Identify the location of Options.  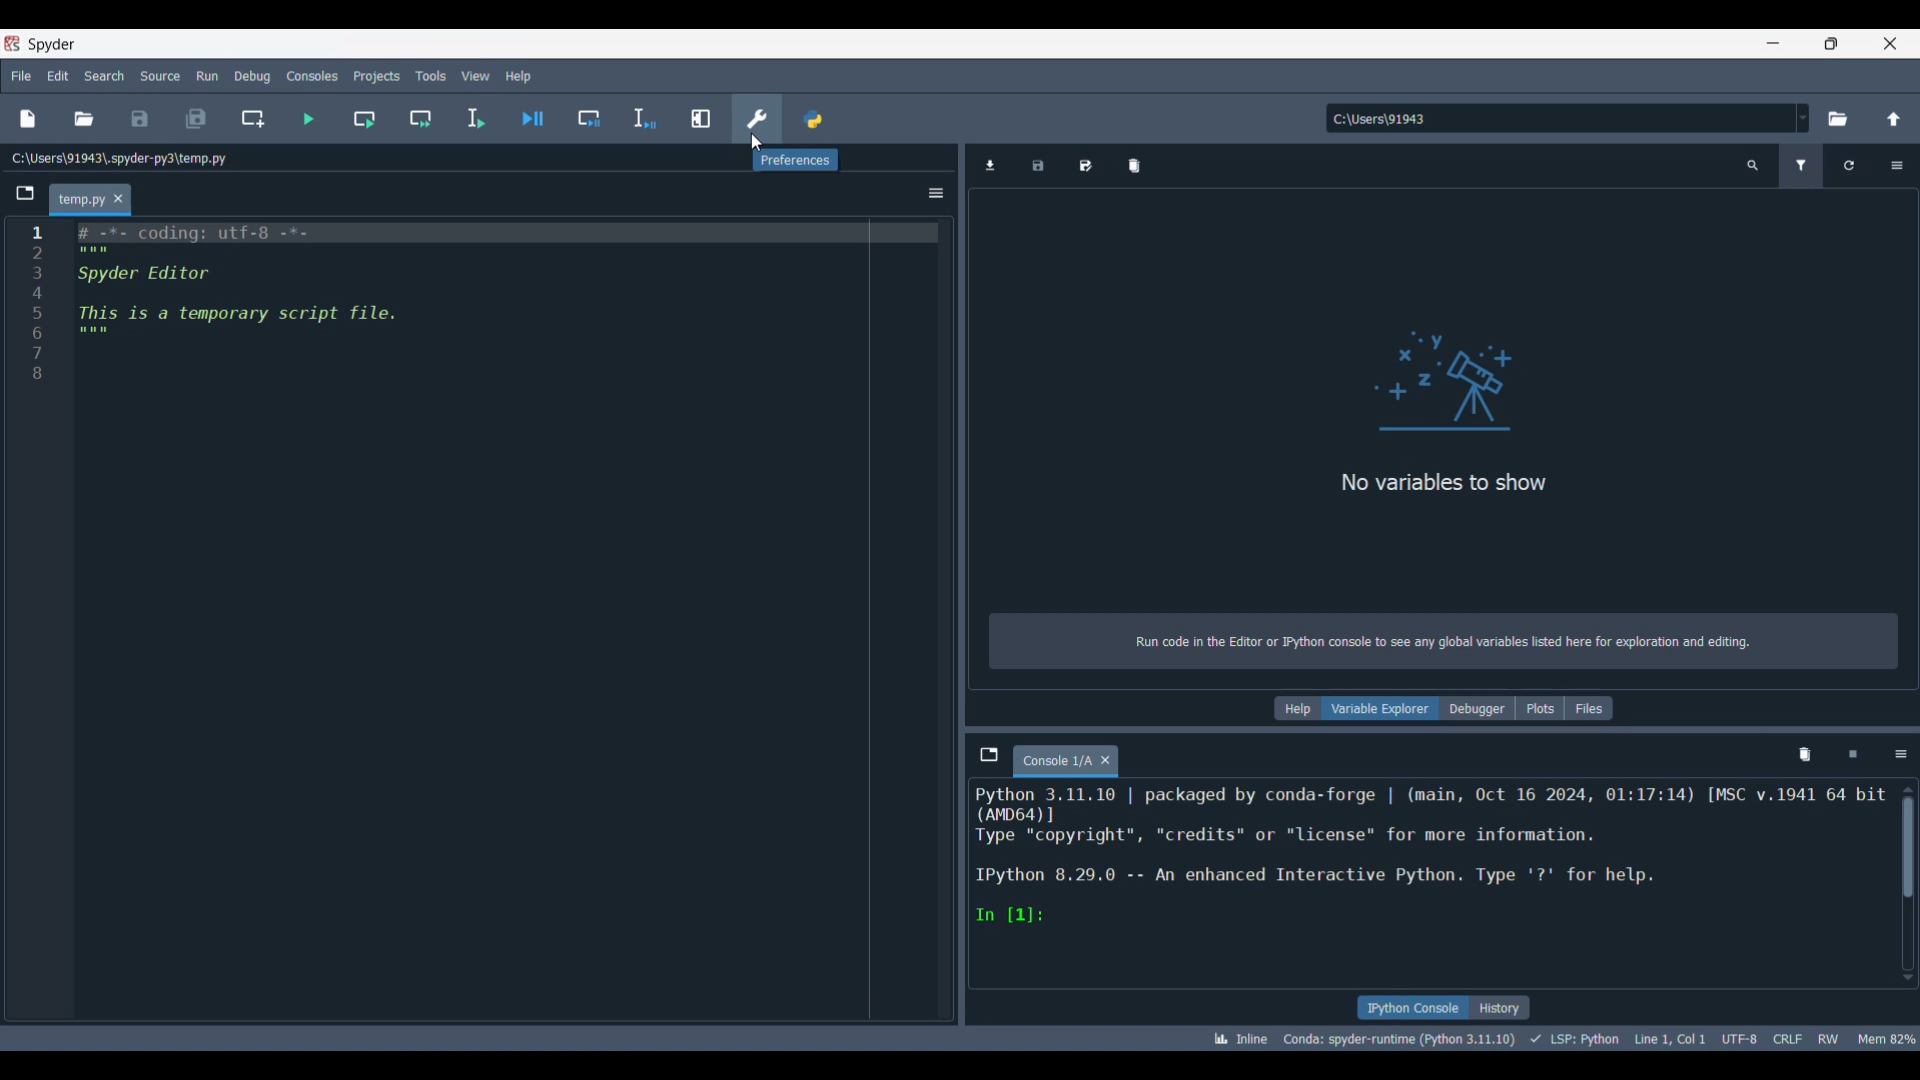
(1902, 755).